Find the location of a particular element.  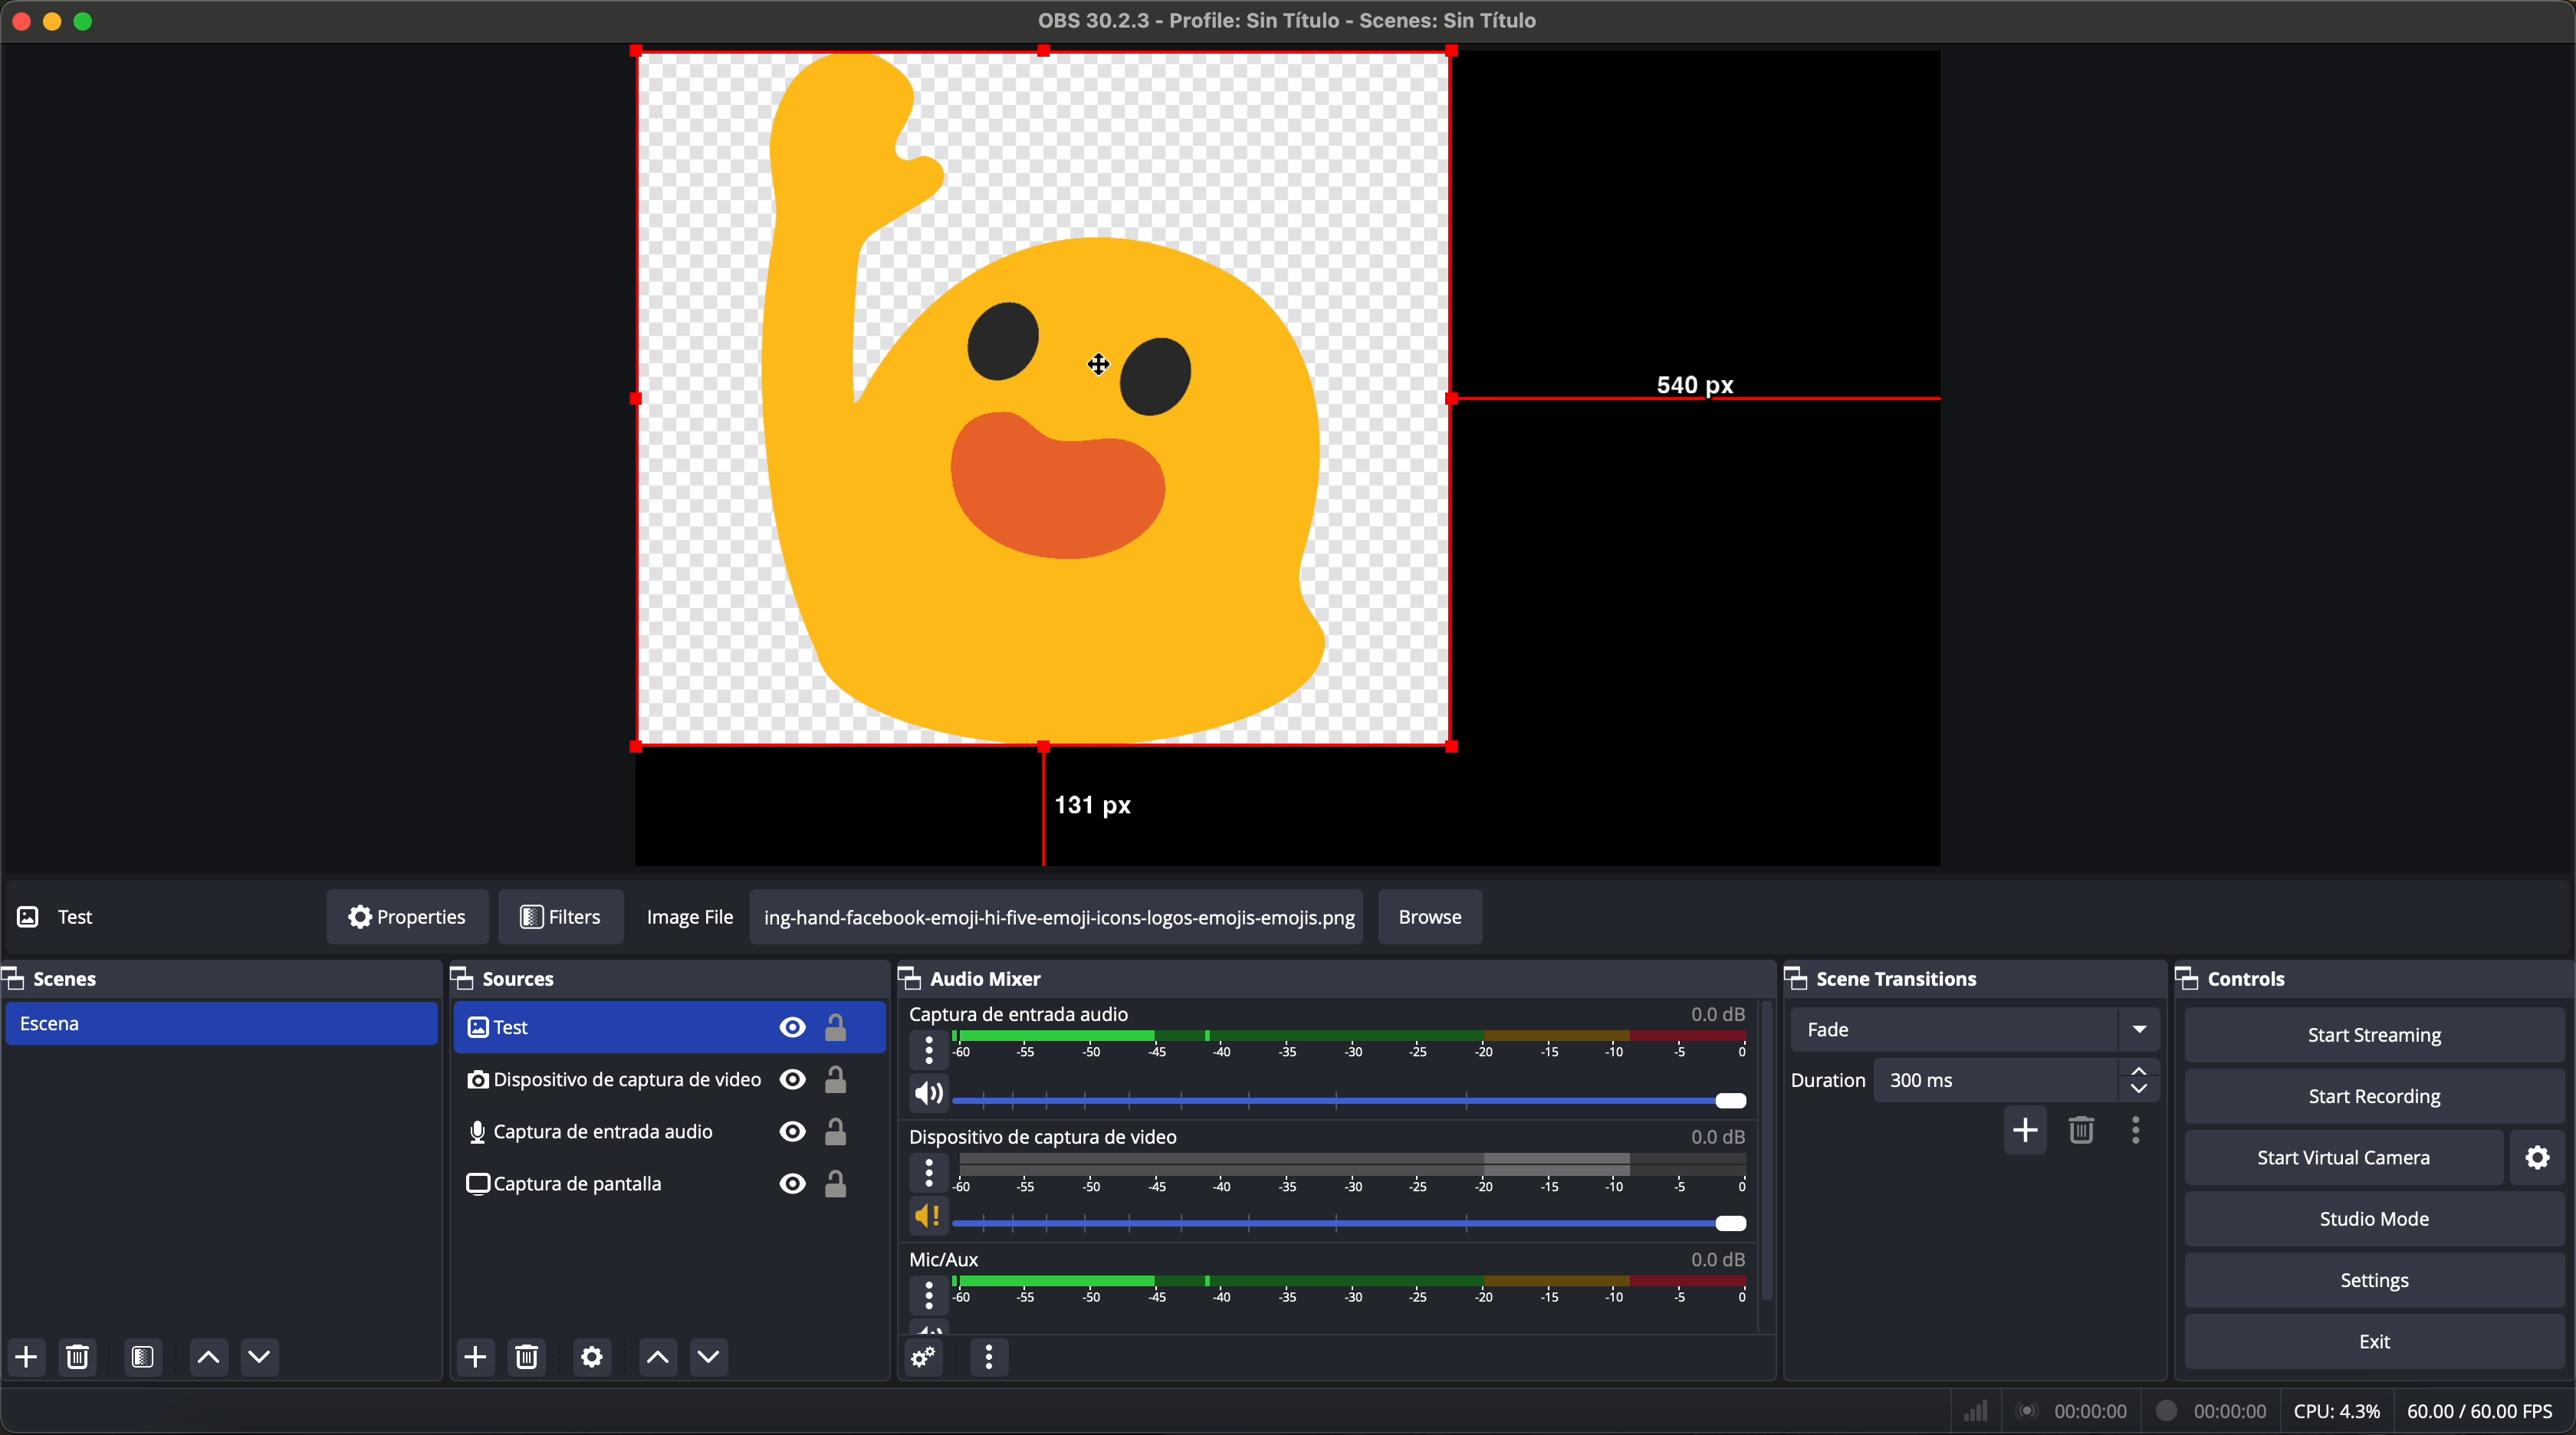

advanced audio properties is located at coordinates (922, 1358).